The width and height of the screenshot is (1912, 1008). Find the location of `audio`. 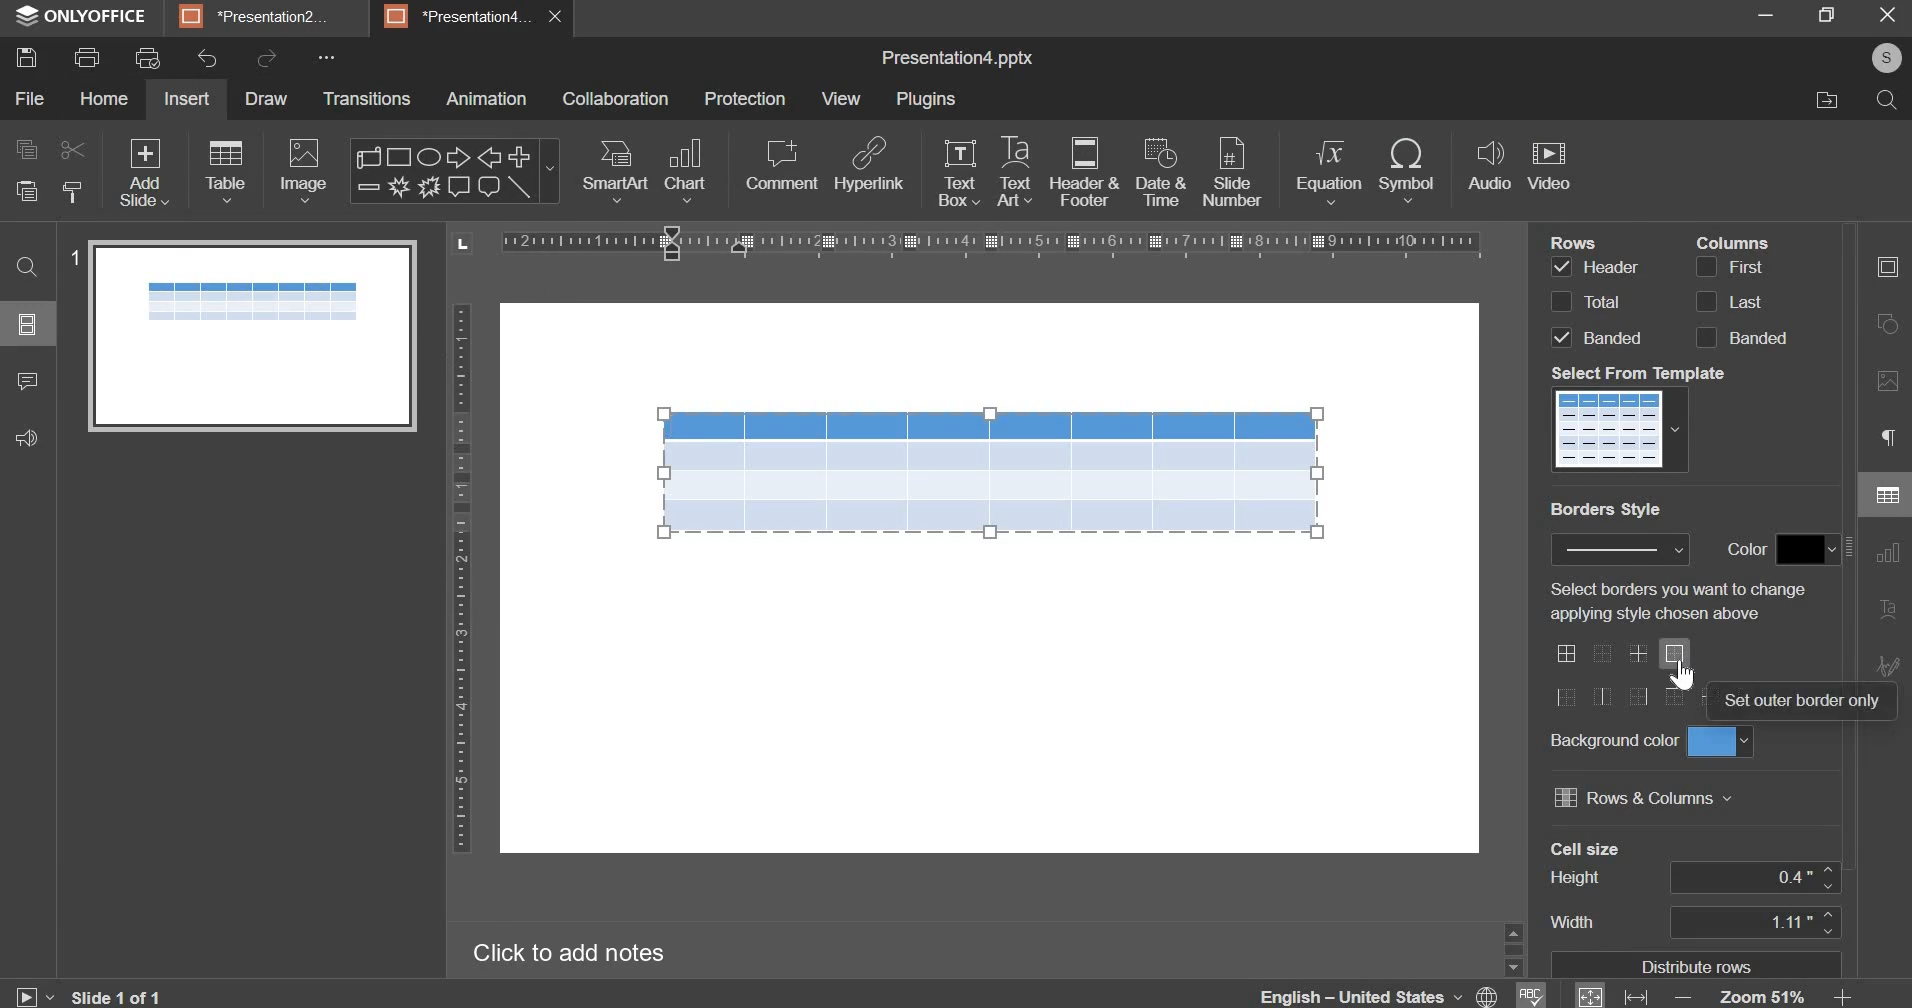

audio is located at coordinates (1490, 167).